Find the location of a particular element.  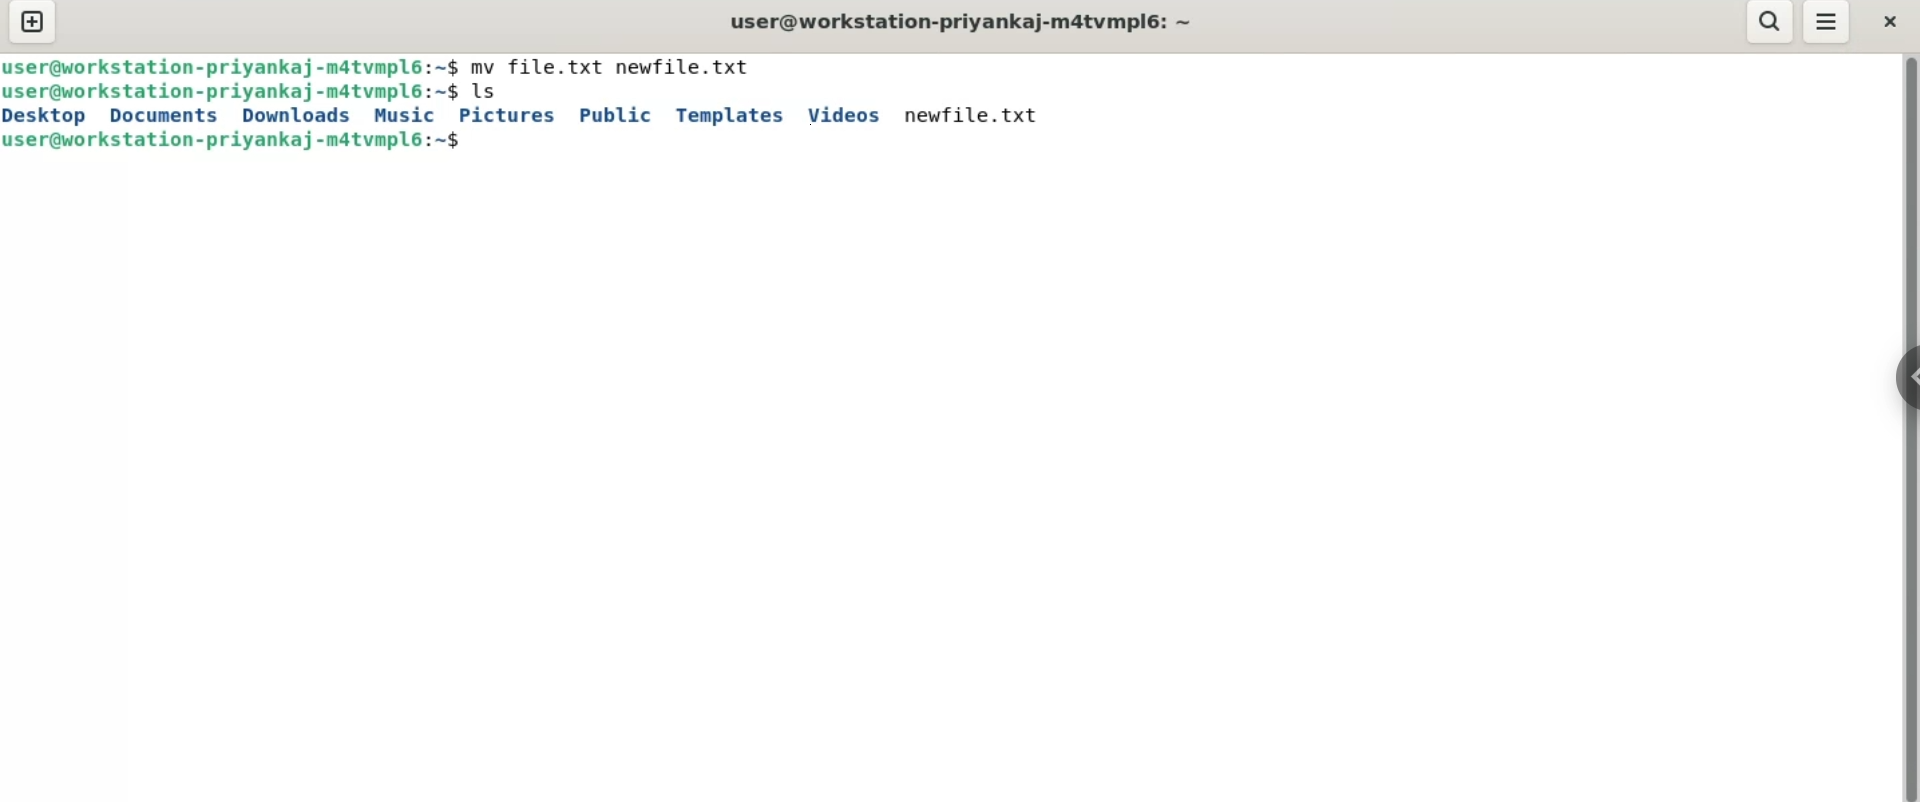

ls is located at coordinates (490, 89).